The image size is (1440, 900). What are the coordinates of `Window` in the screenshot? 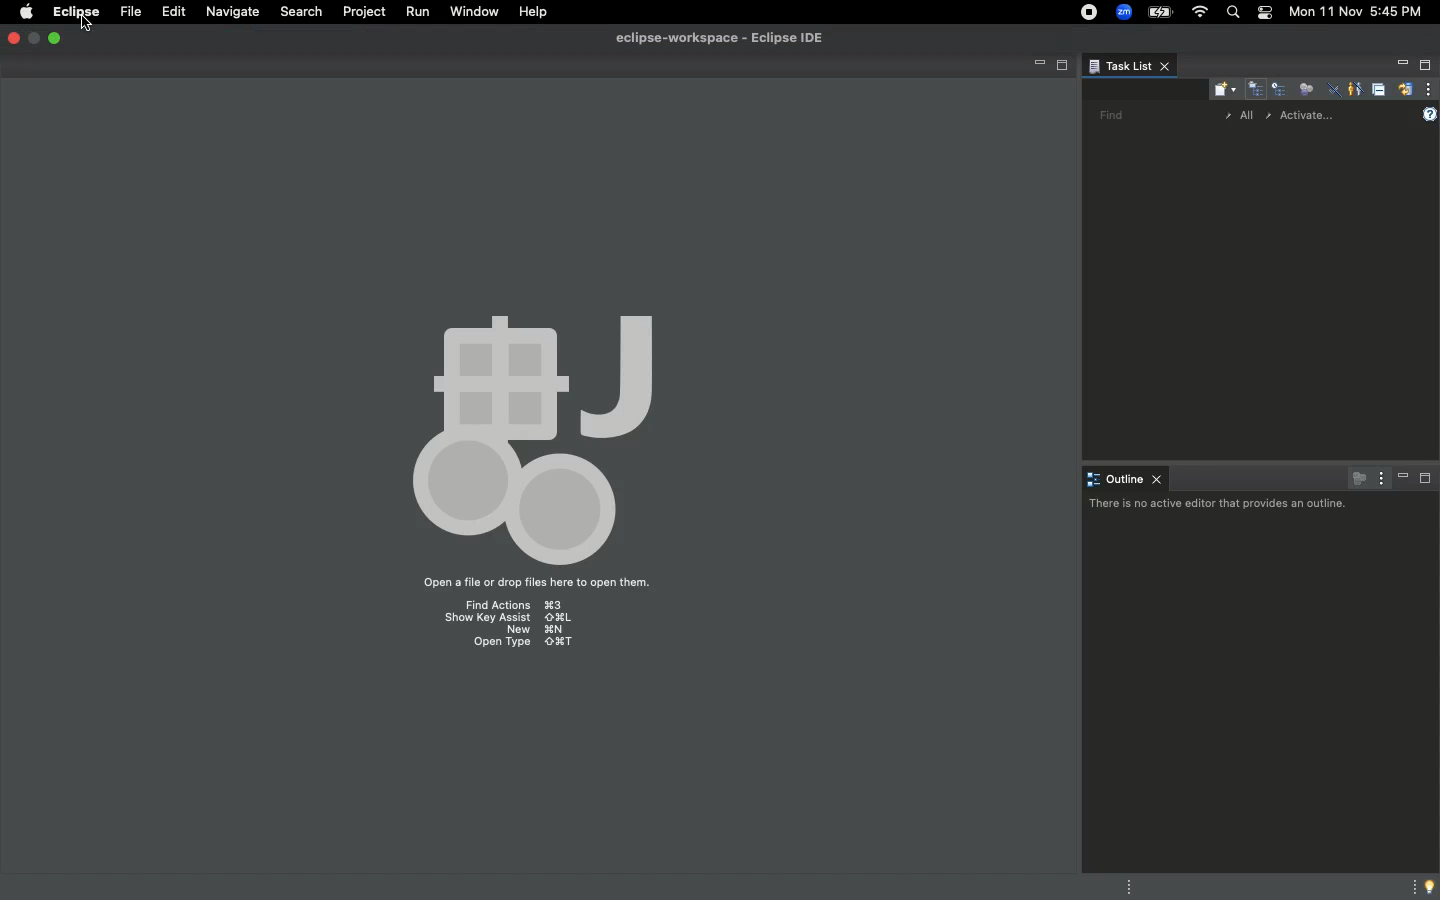 It's located at (474, 12).